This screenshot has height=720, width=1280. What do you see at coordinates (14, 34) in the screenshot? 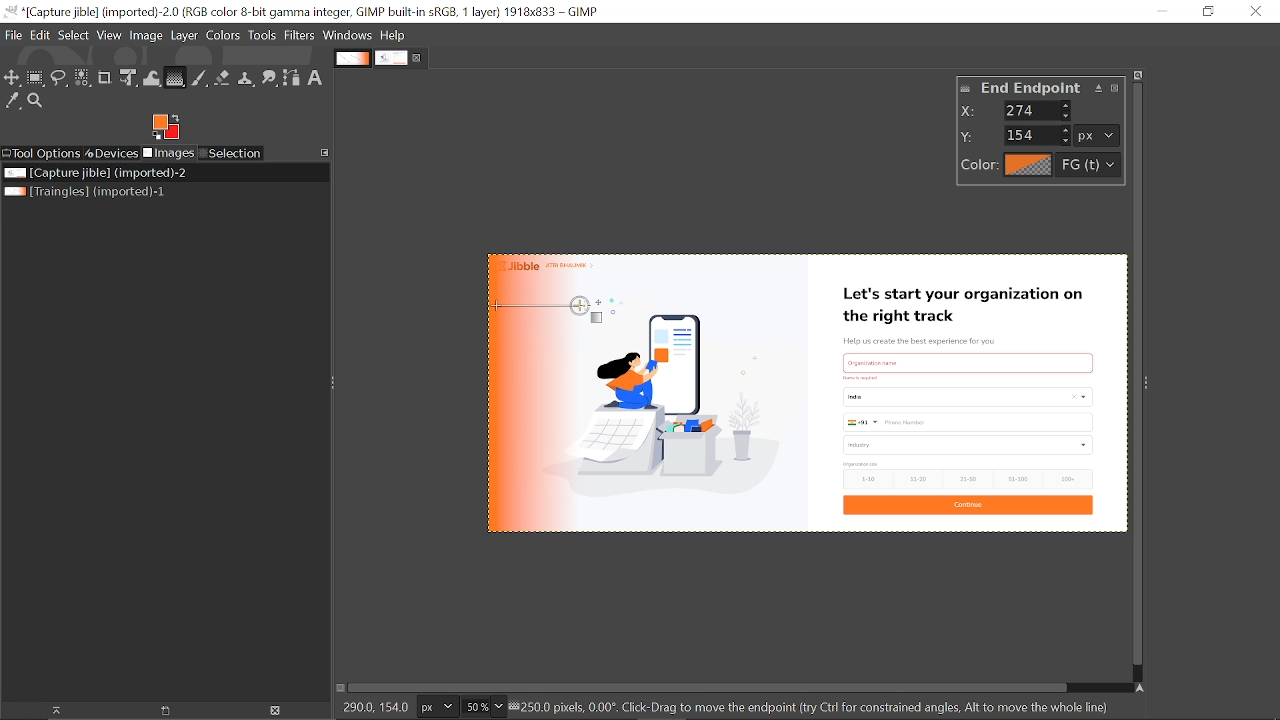
I see `File` at bounding box center [14, 34].